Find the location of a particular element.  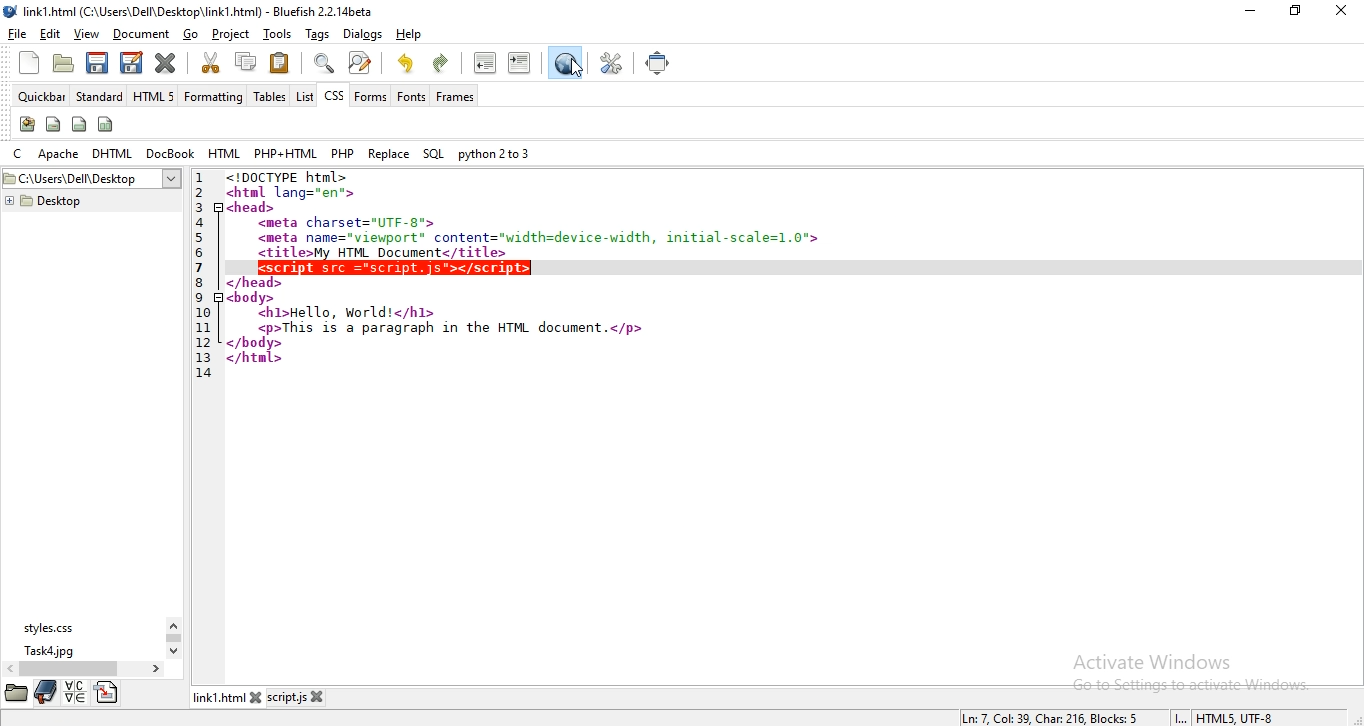

tables is located at coordinates (270, 95).